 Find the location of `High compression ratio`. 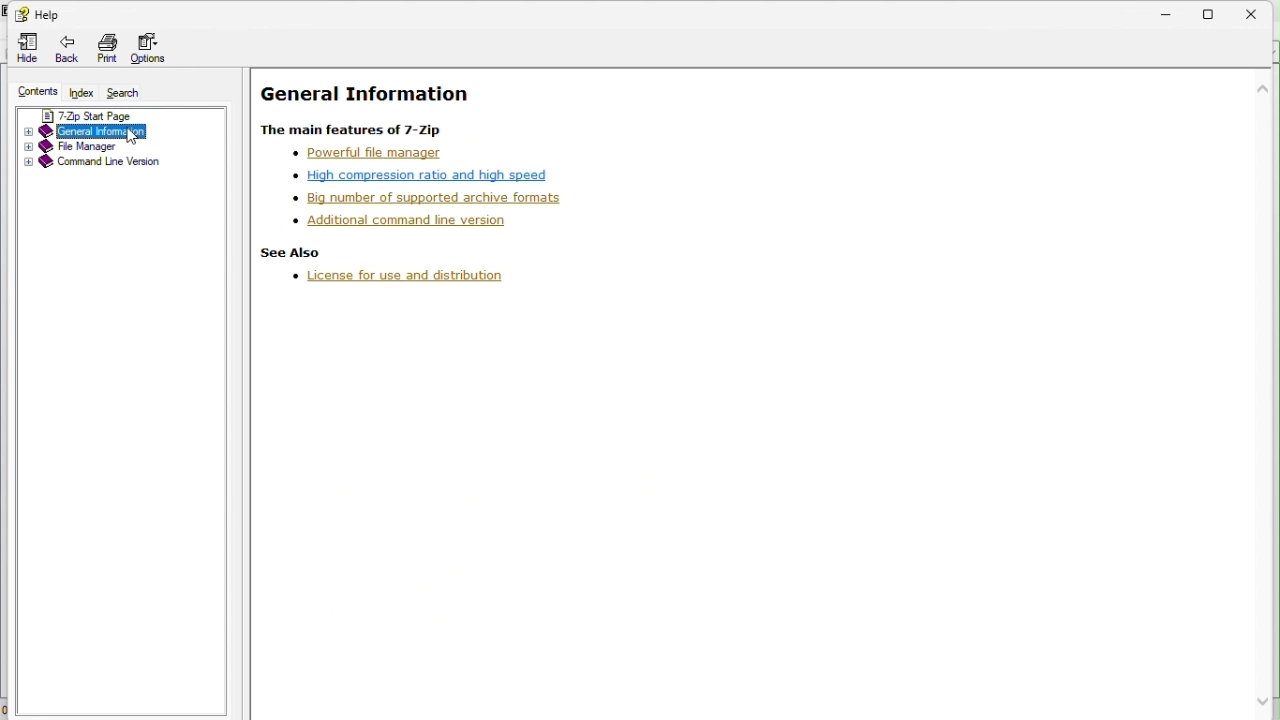

High compression ratio is located at coordinates (425, 174).